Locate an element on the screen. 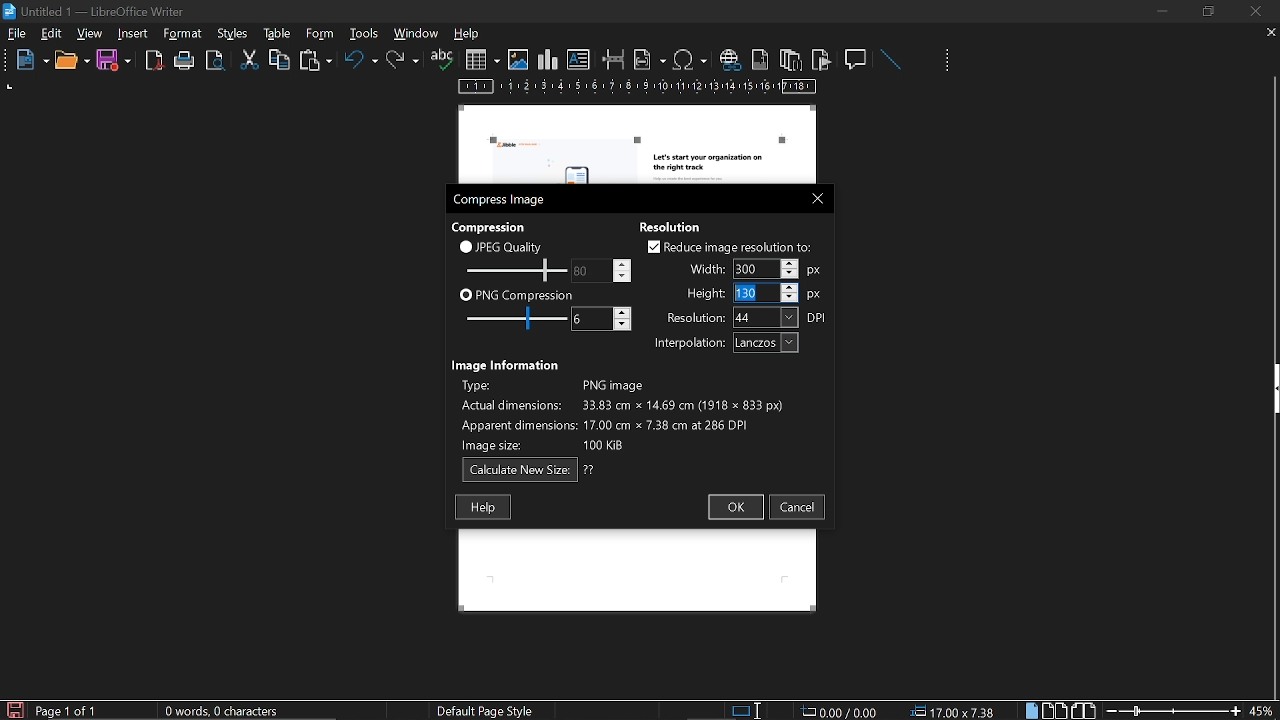 This screenshot has width=1280, height=720. side bar menu is located at coordinates (1272, 389).